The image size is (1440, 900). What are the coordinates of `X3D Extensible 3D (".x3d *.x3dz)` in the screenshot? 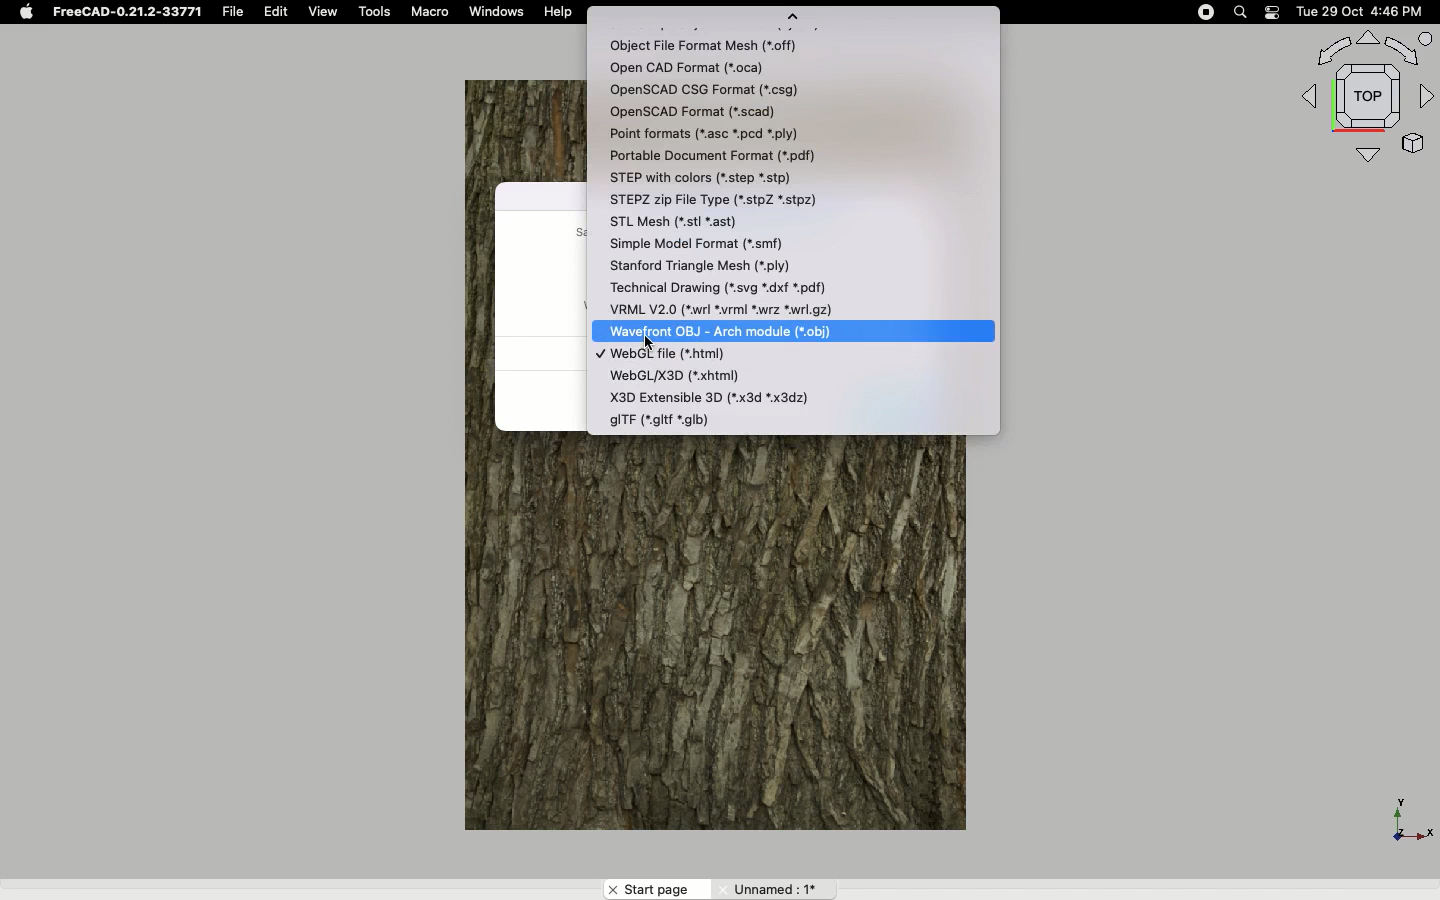 It's located at (712, 396).